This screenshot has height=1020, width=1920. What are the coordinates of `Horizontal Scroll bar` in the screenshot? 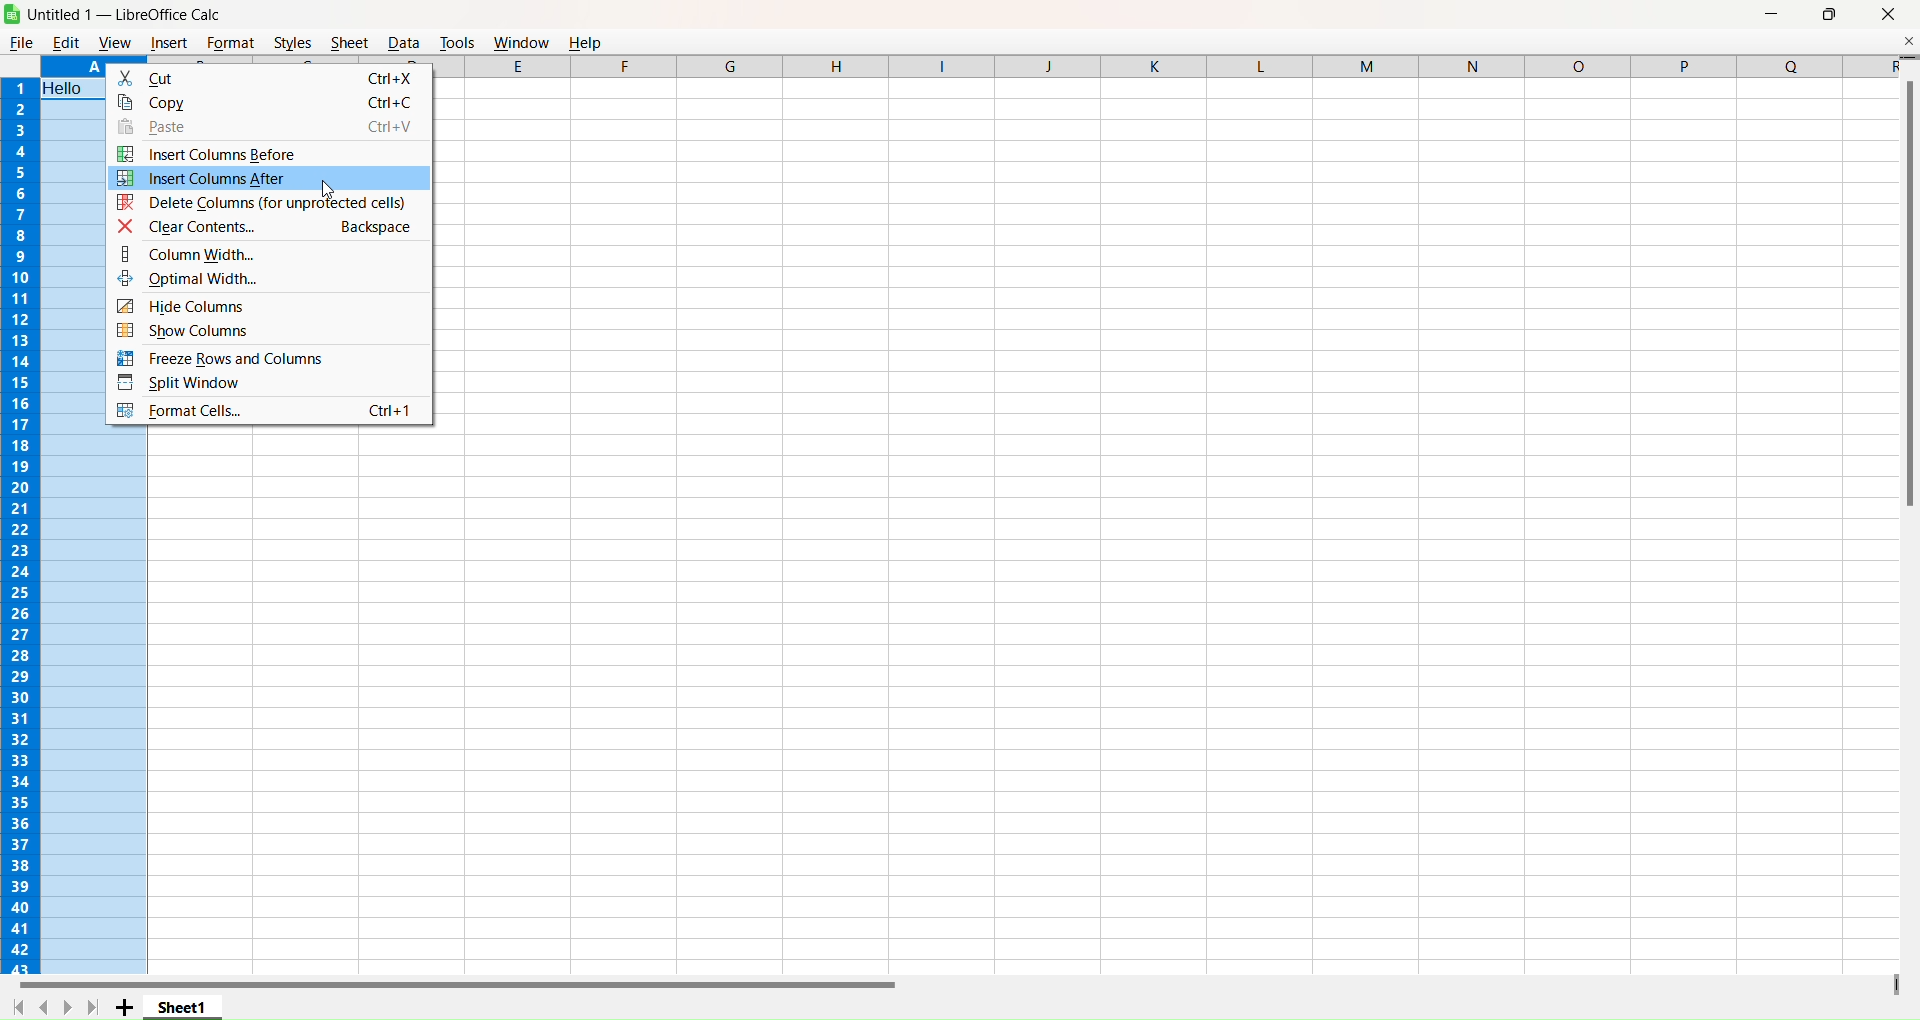 It's located at (450, 985).